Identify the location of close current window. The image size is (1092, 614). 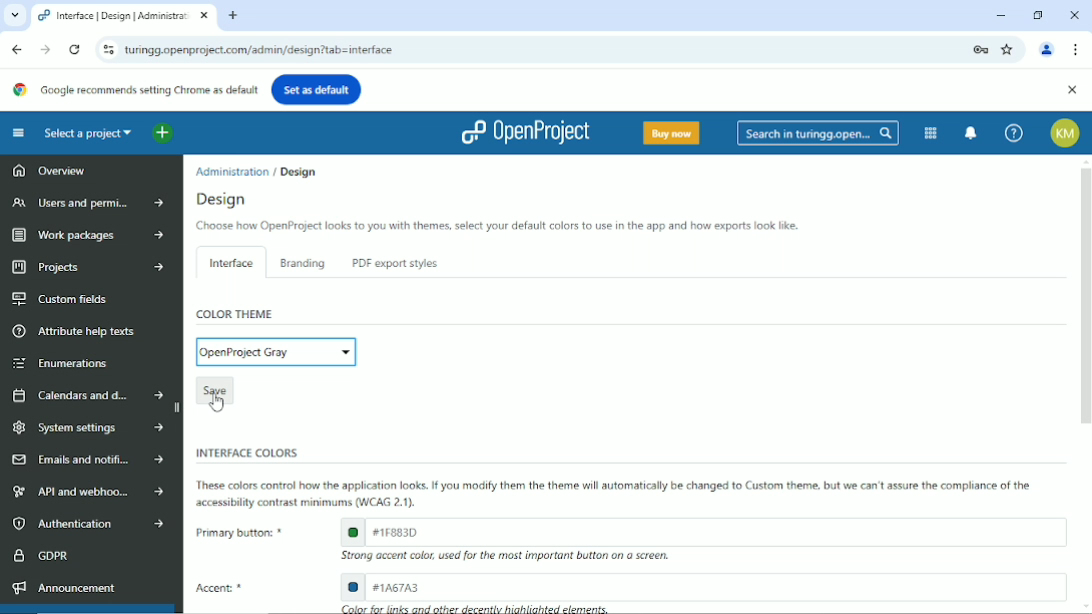
(204, 16).